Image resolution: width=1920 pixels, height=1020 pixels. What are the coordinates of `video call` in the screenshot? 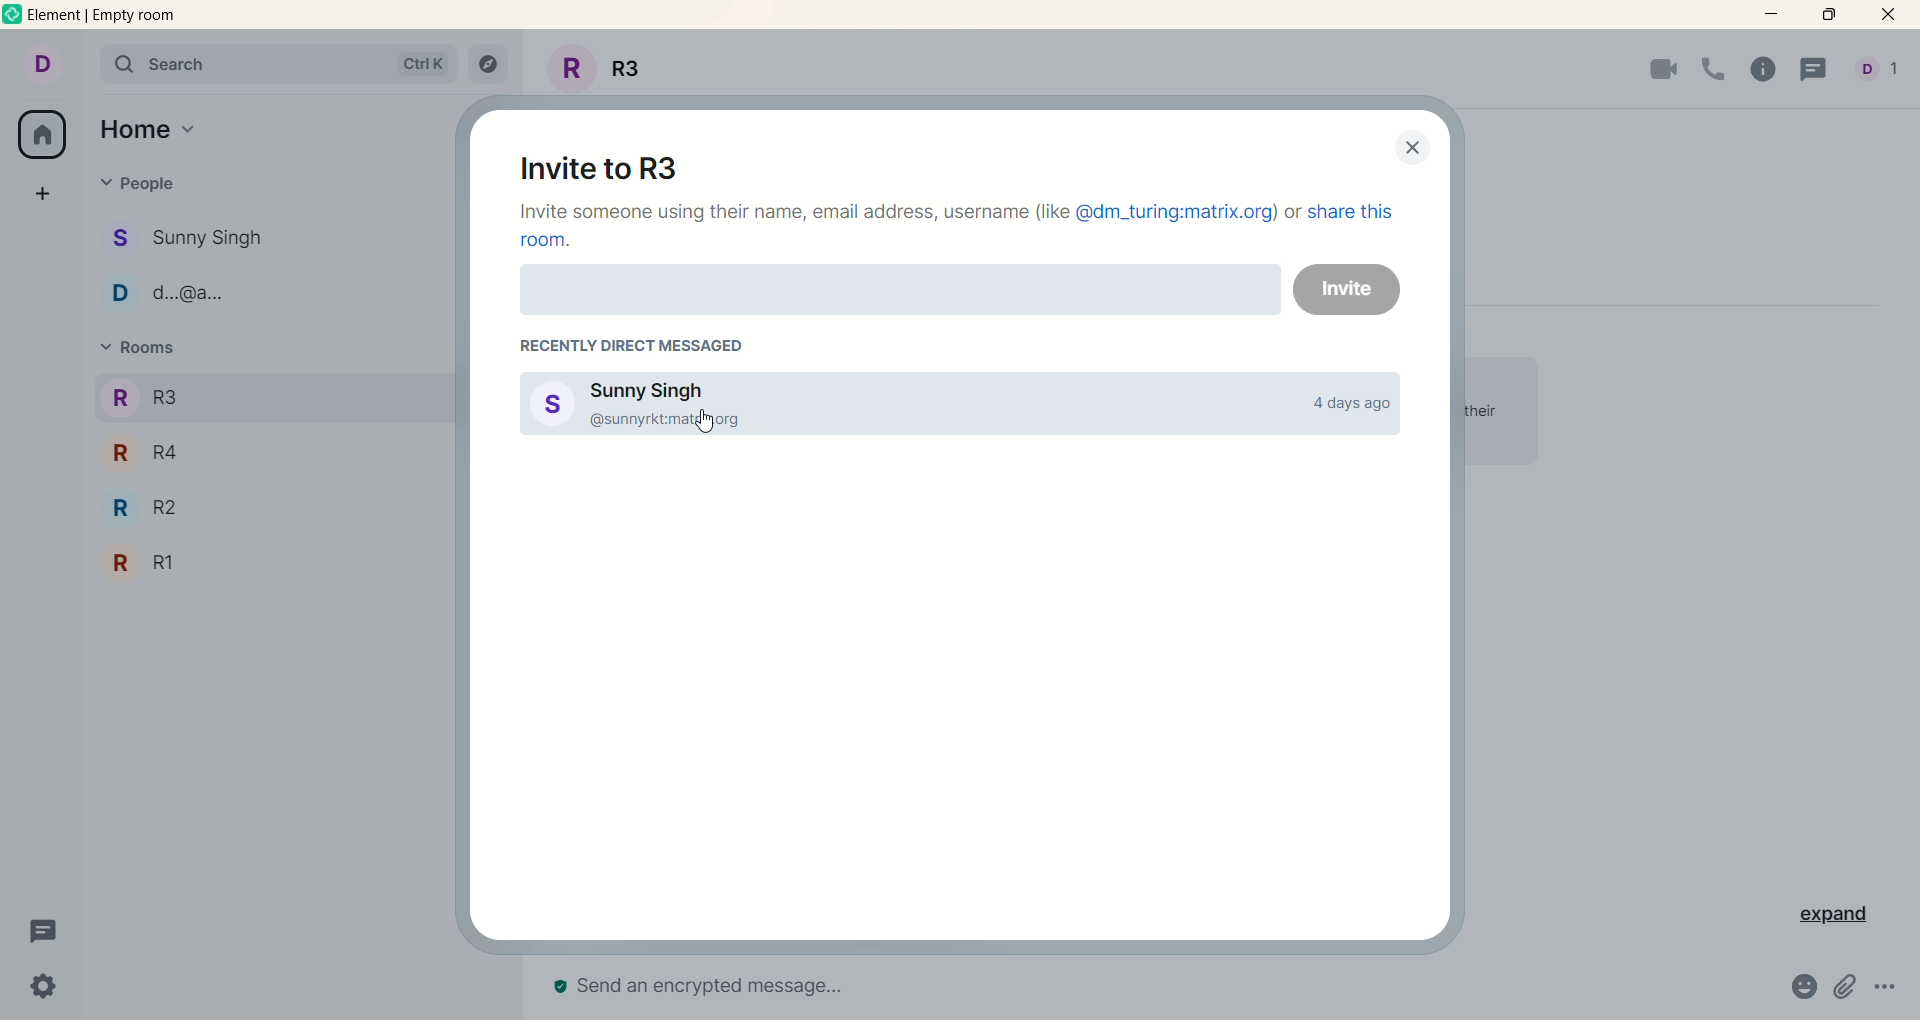 It's located at (1653, 72).